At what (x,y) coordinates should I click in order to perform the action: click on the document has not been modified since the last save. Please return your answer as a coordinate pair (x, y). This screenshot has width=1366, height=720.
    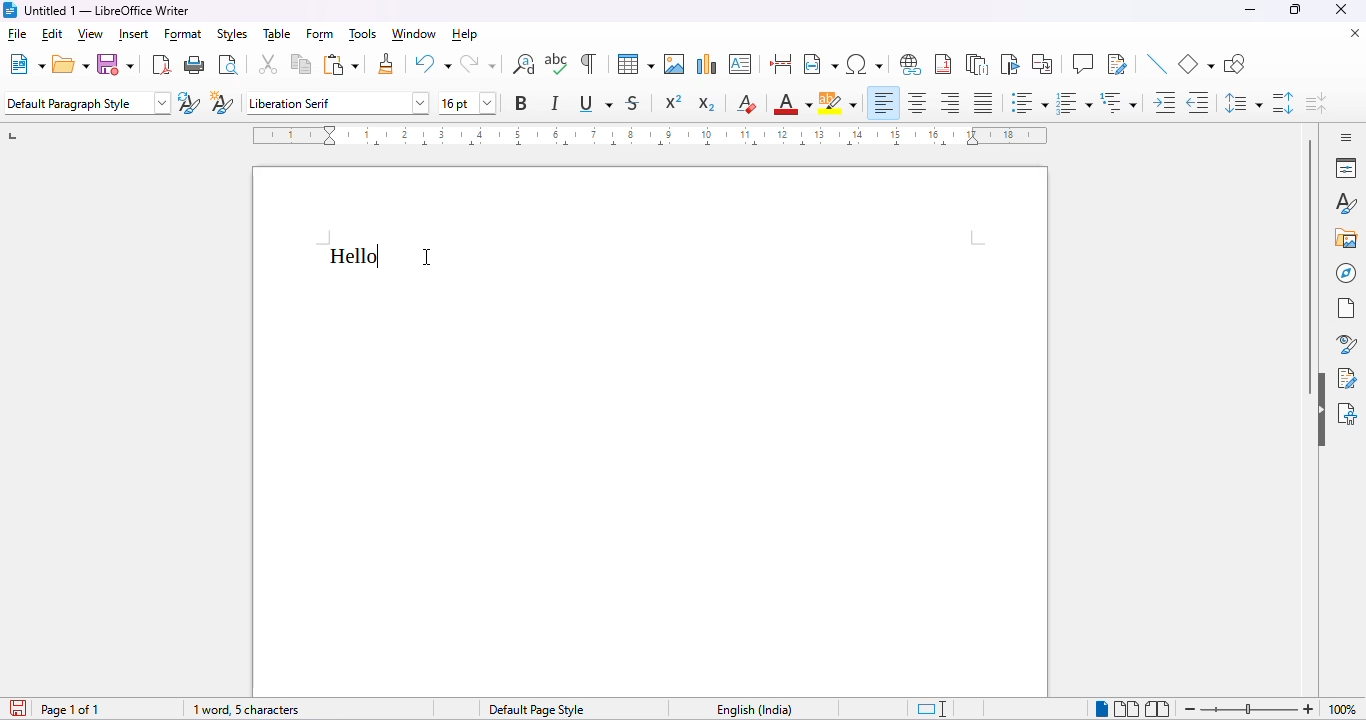
    Looking at the image, I should click on (16, 708).